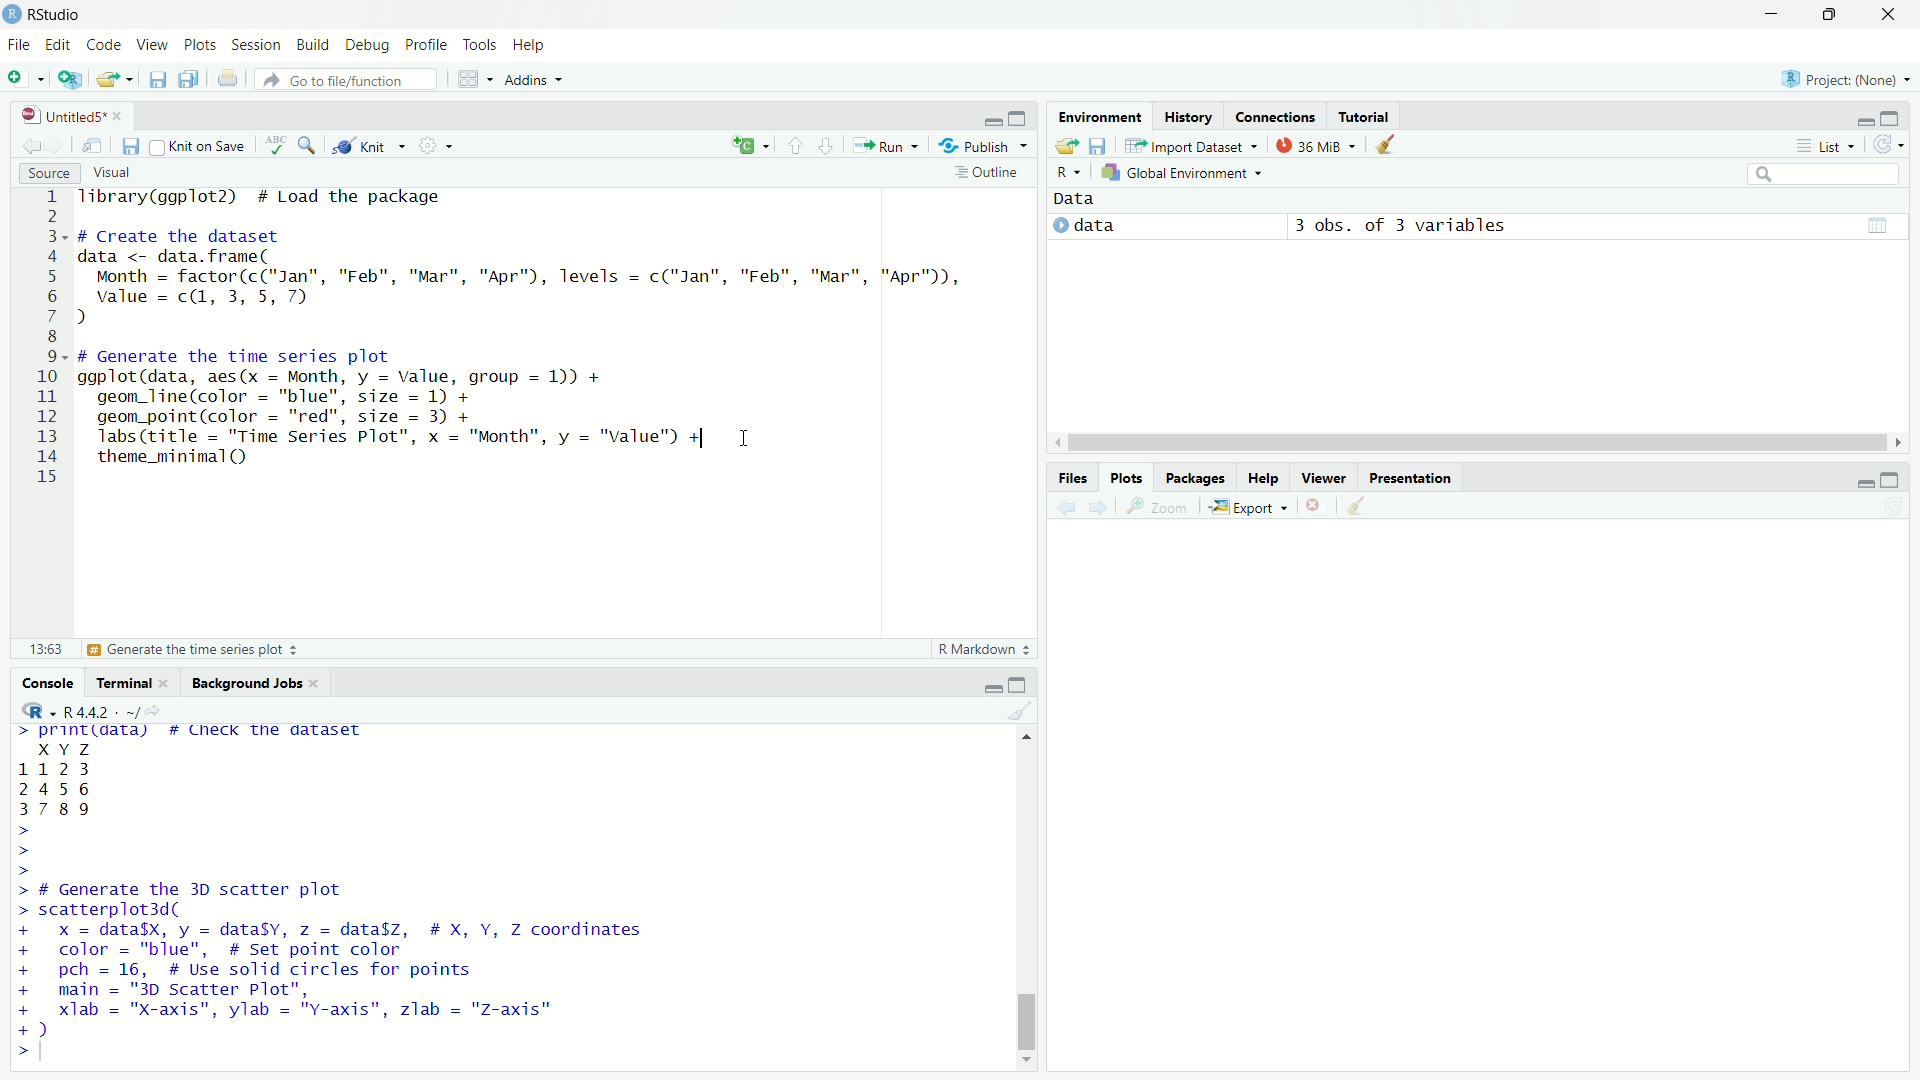 The width and height of the screenshot is (1920, 1080). What do you see at coordinates (1023, 113) in the screenshot?
I see `maximize` at bounding box center [1023, 113].